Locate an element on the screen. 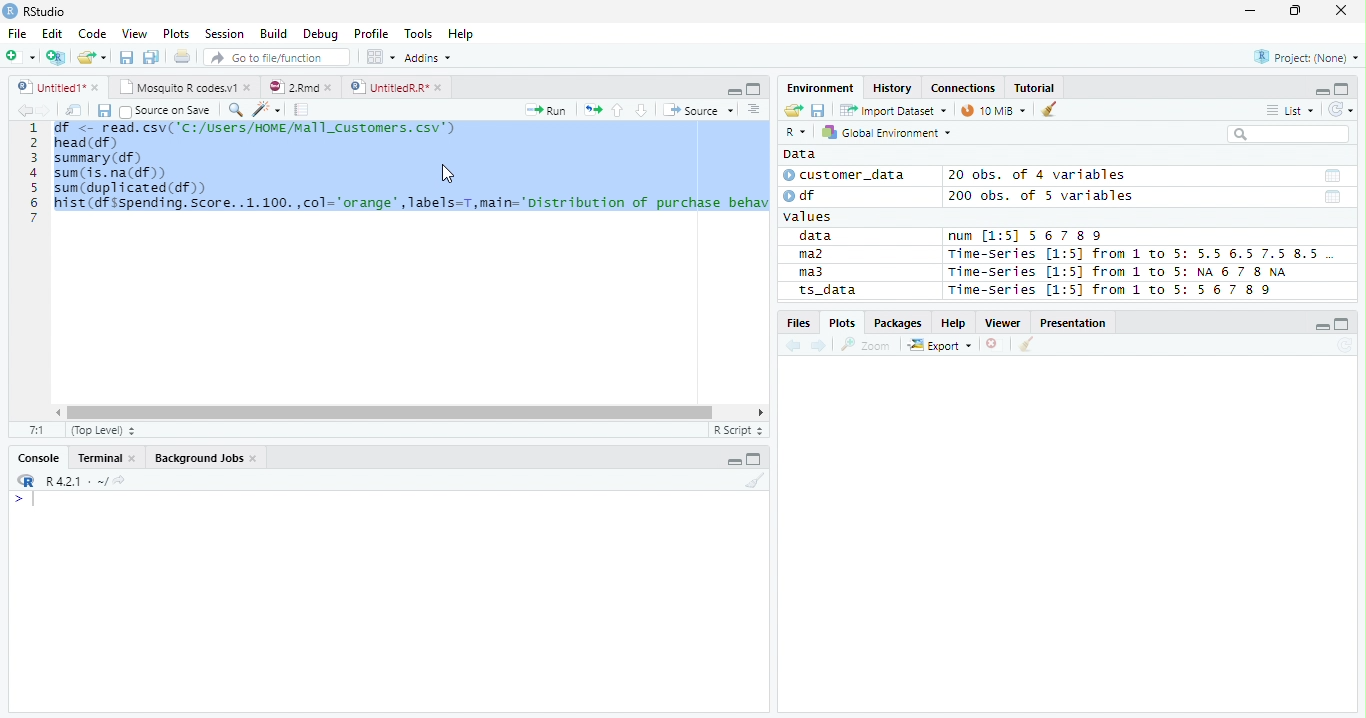 This screenshot has height=718, width=1366. File is located at coordinates (16, 33).